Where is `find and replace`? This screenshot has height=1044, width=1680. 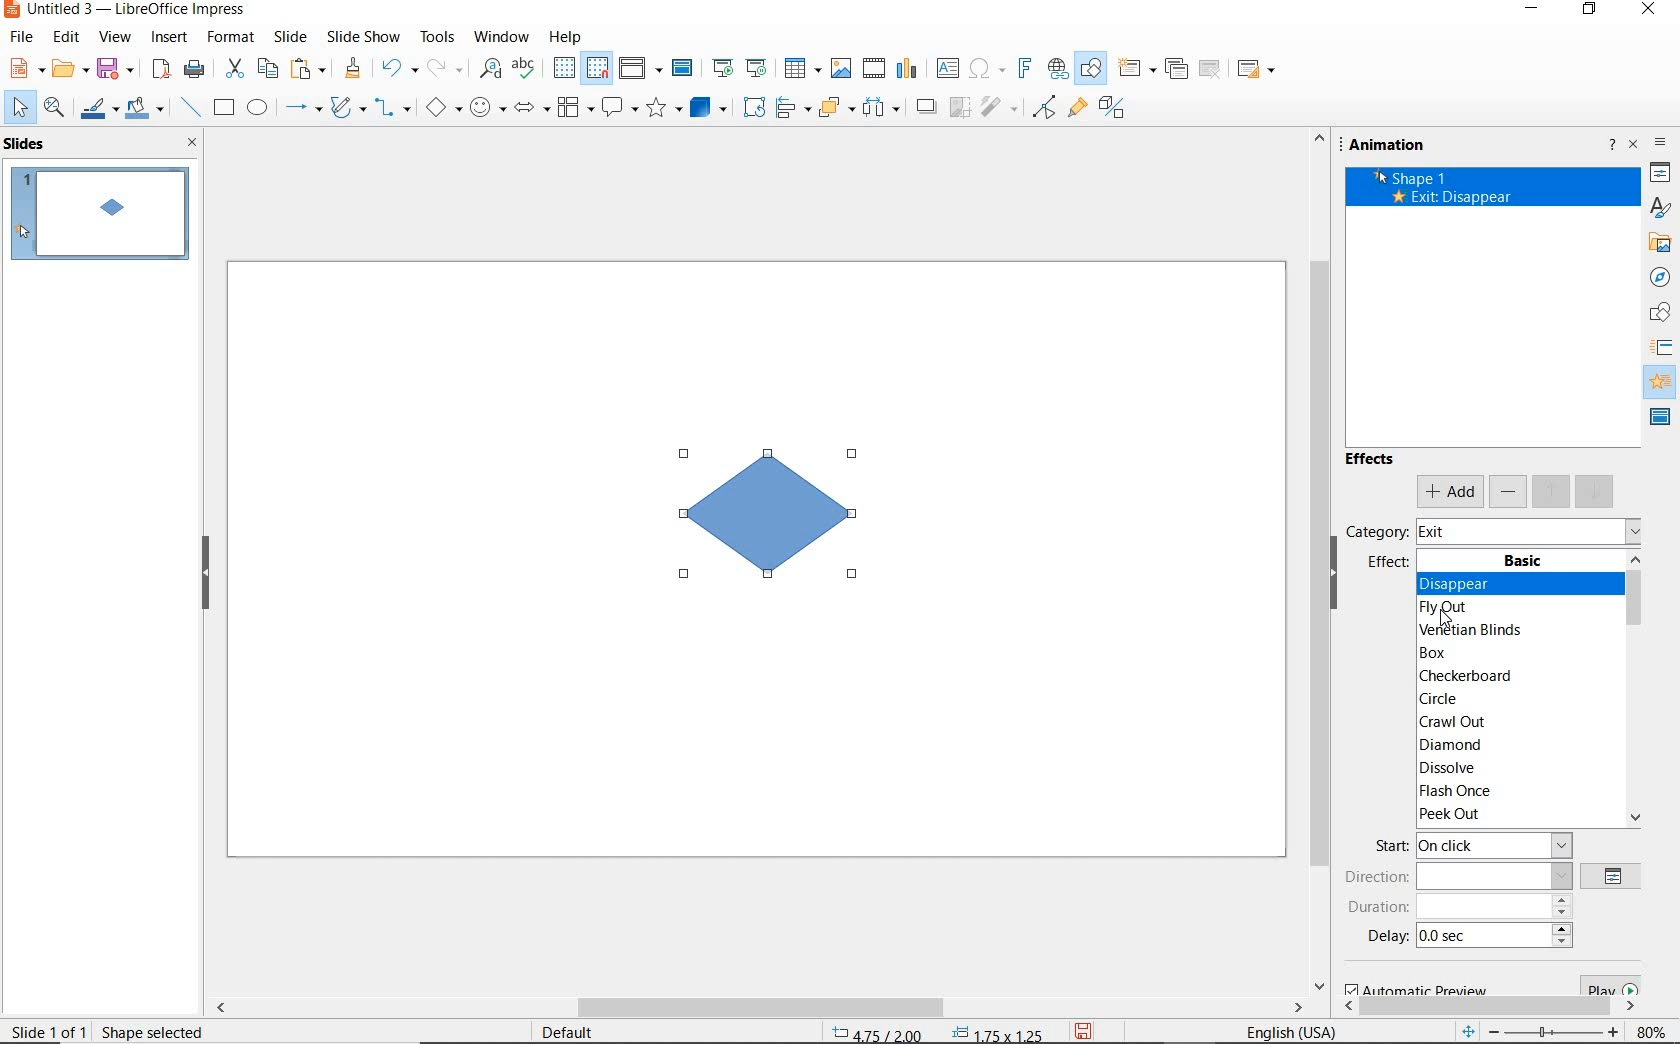 find and replace is located at coordinates (491, 69).